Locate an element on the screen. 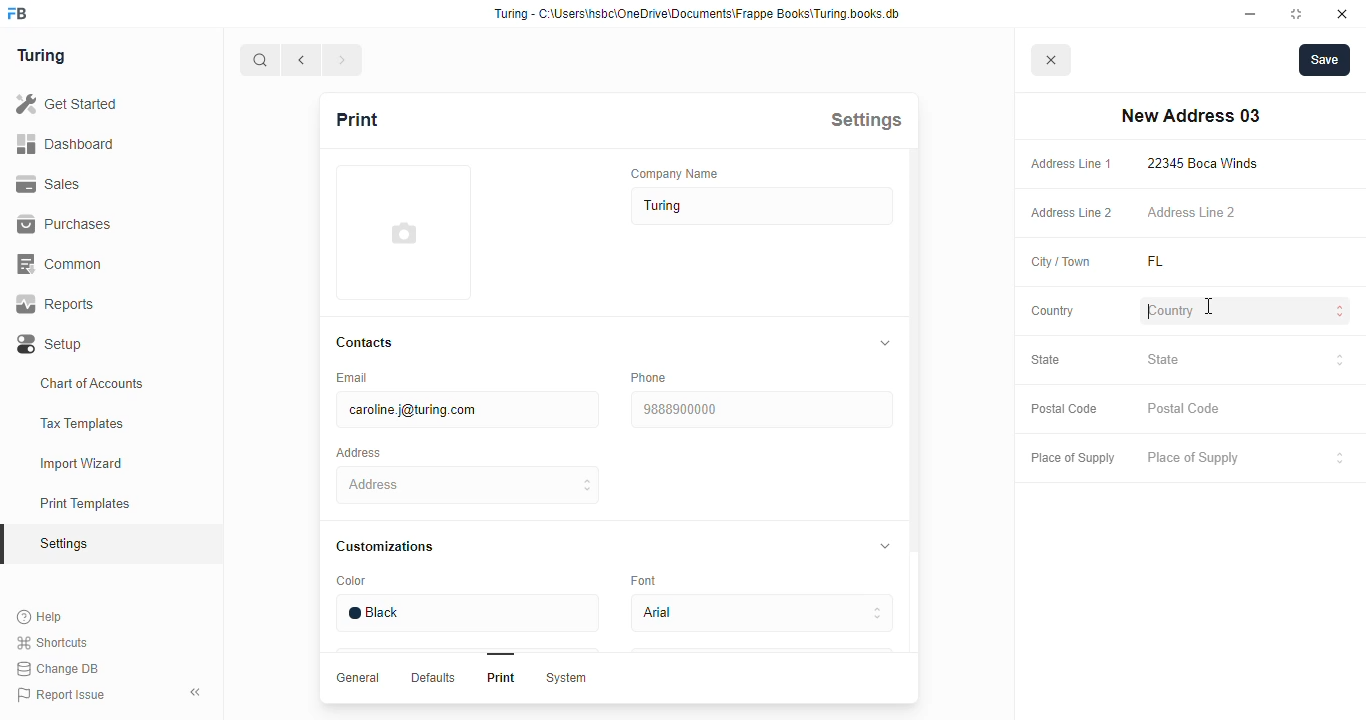 The width and height of the screenshot is (1366, 720). turing is located at coordinates (763, 206).